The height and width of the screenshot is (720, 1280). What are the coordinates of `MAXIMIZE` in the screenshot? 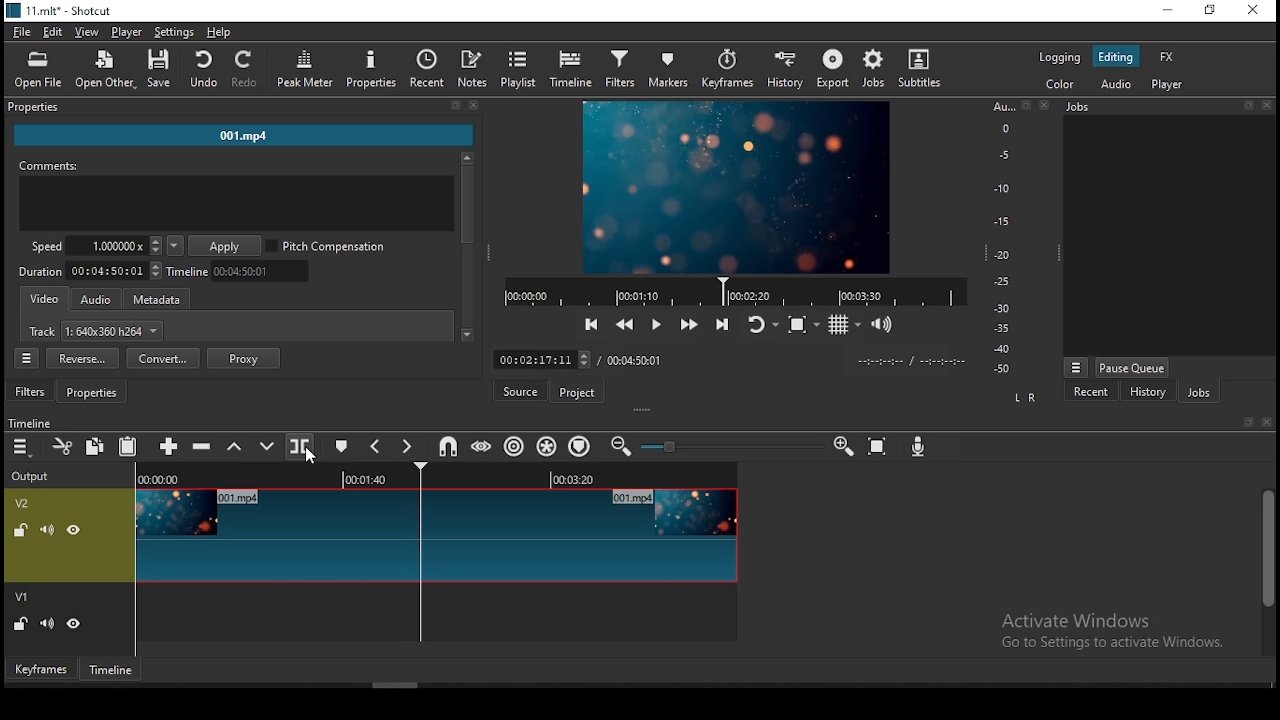 It's located at (1245, 421).